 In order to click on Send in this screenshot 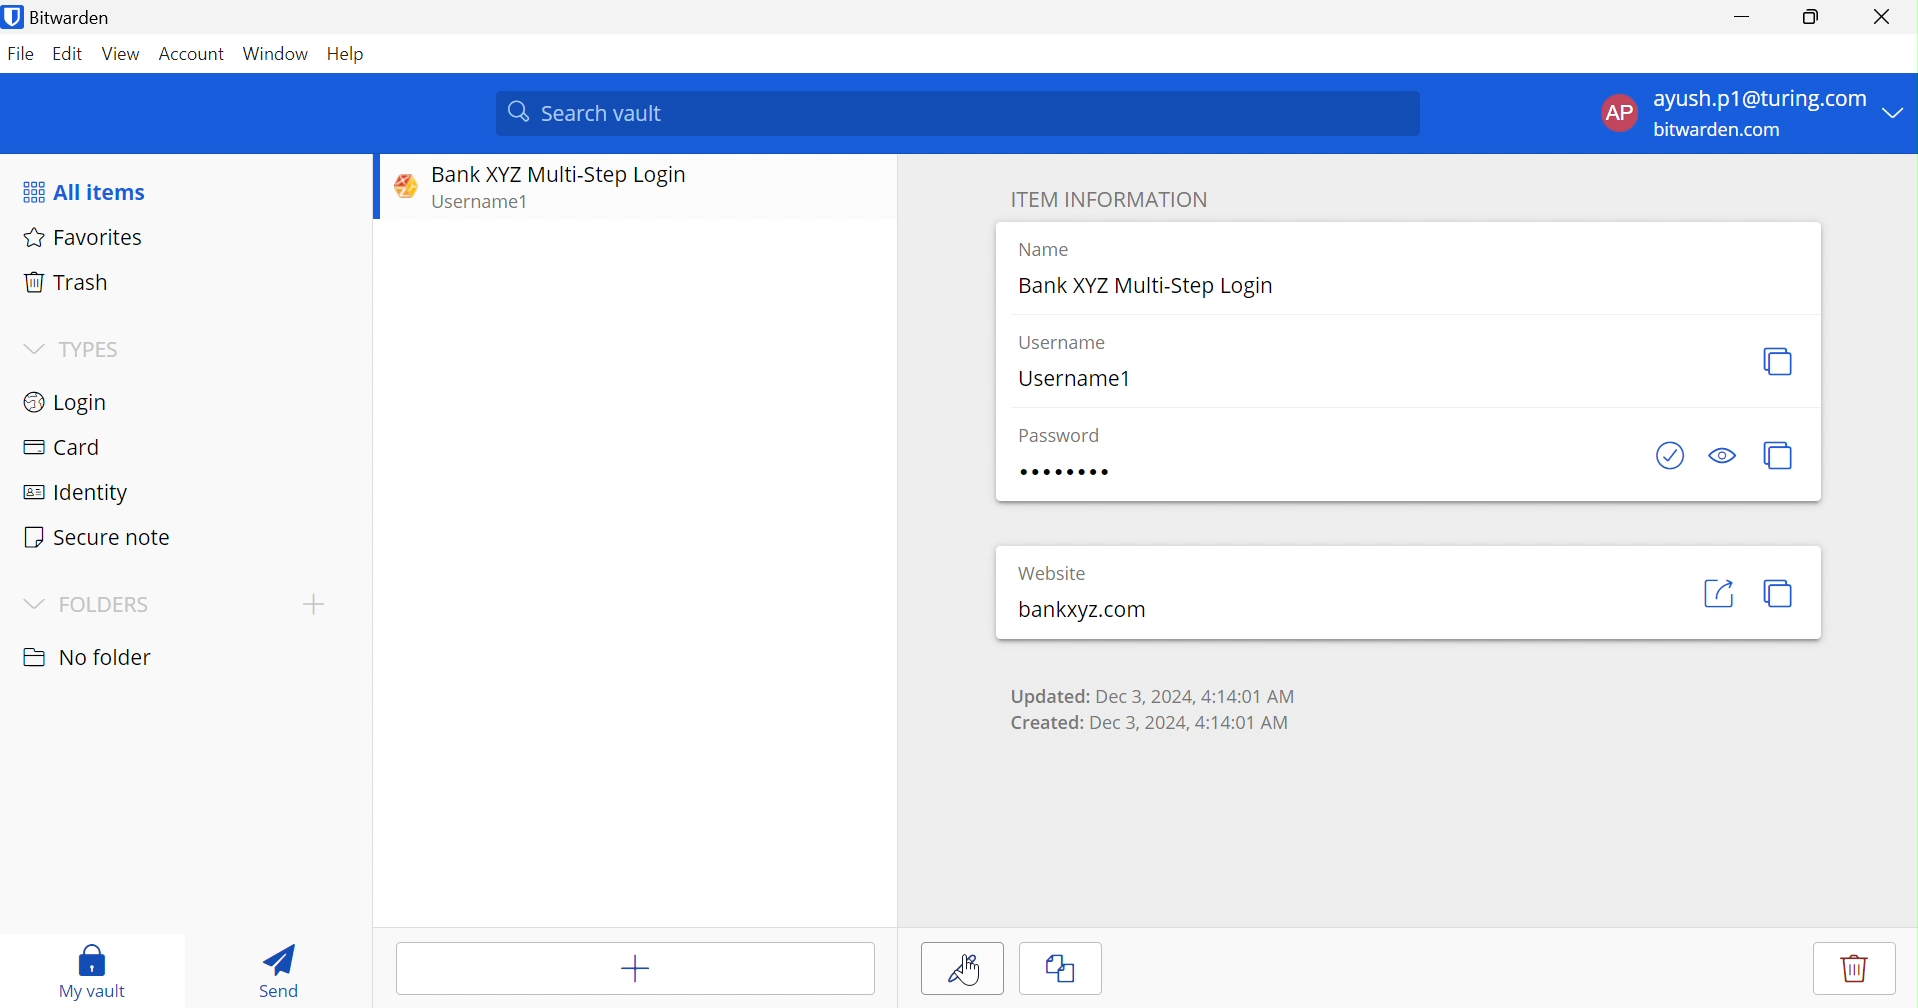, I will do `click(279, 970)`.